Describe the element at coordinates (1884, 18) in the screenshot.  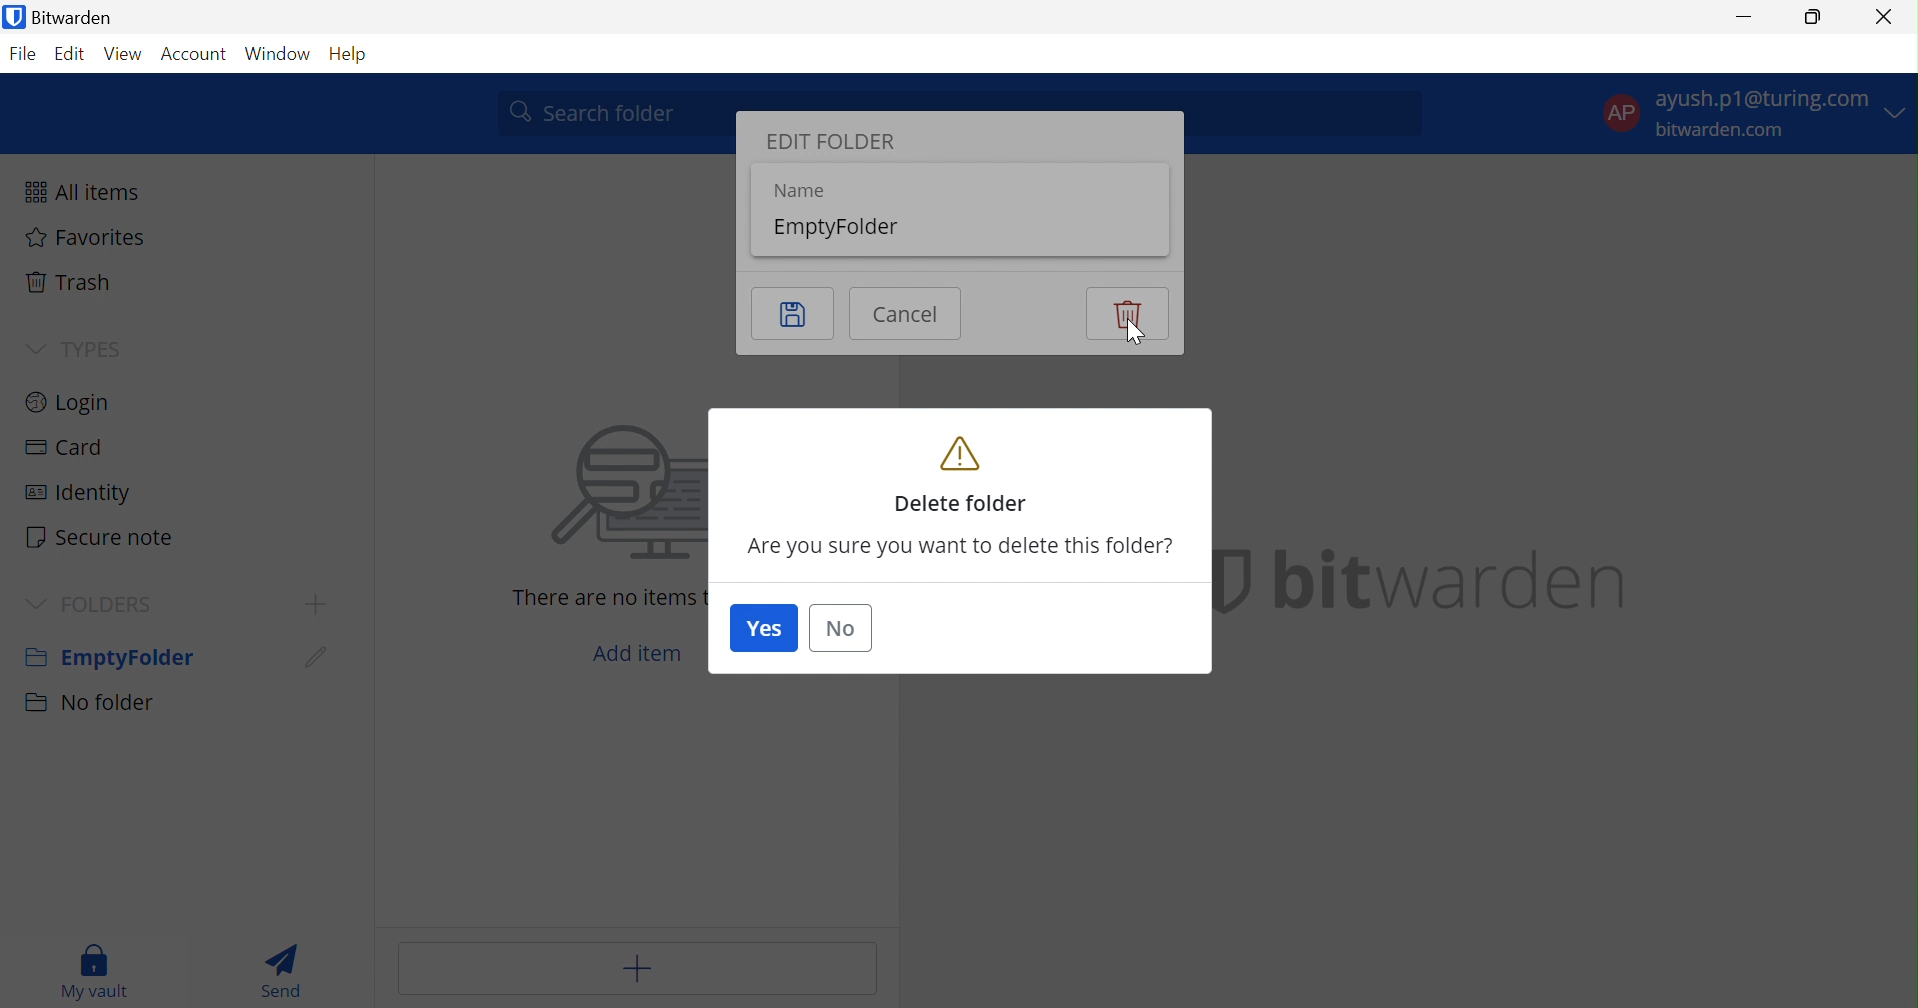
I see `Close` at that location.